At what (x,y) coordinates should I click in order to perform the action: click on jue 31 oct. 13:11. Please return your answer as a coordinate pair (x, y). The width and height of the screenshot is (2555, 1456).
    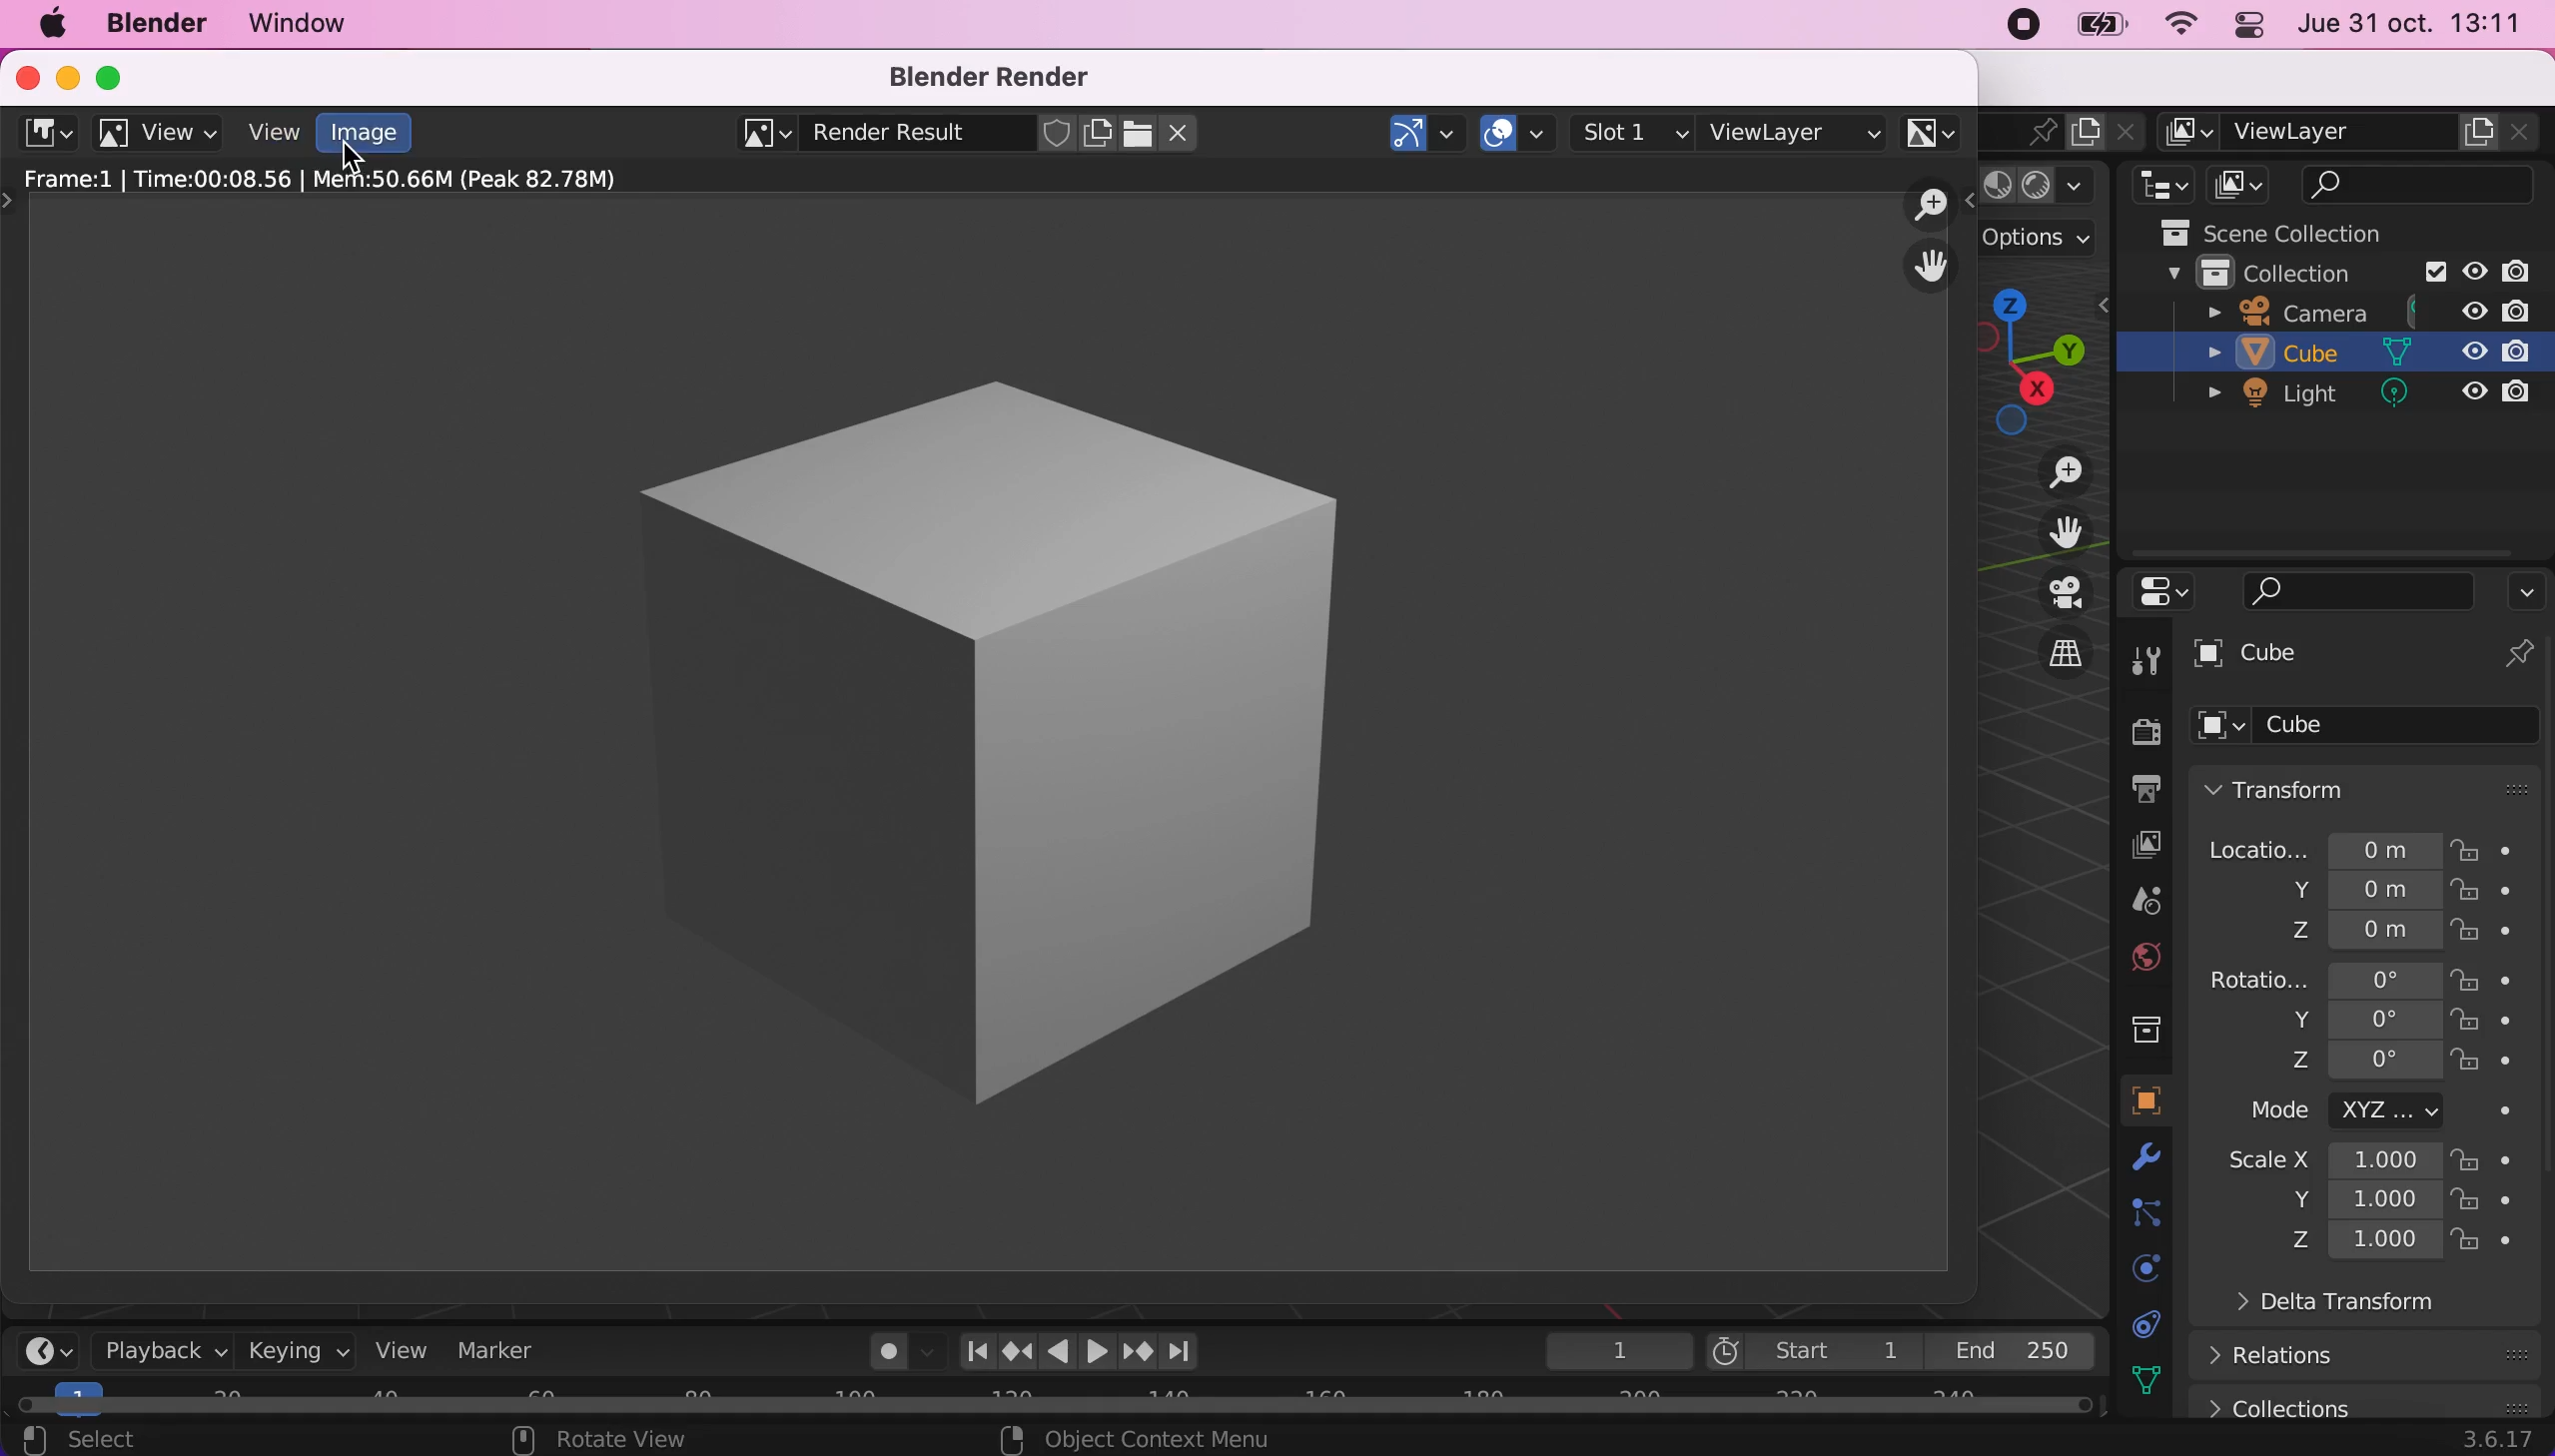
    Looking at the image, I should click on (2421, 27).